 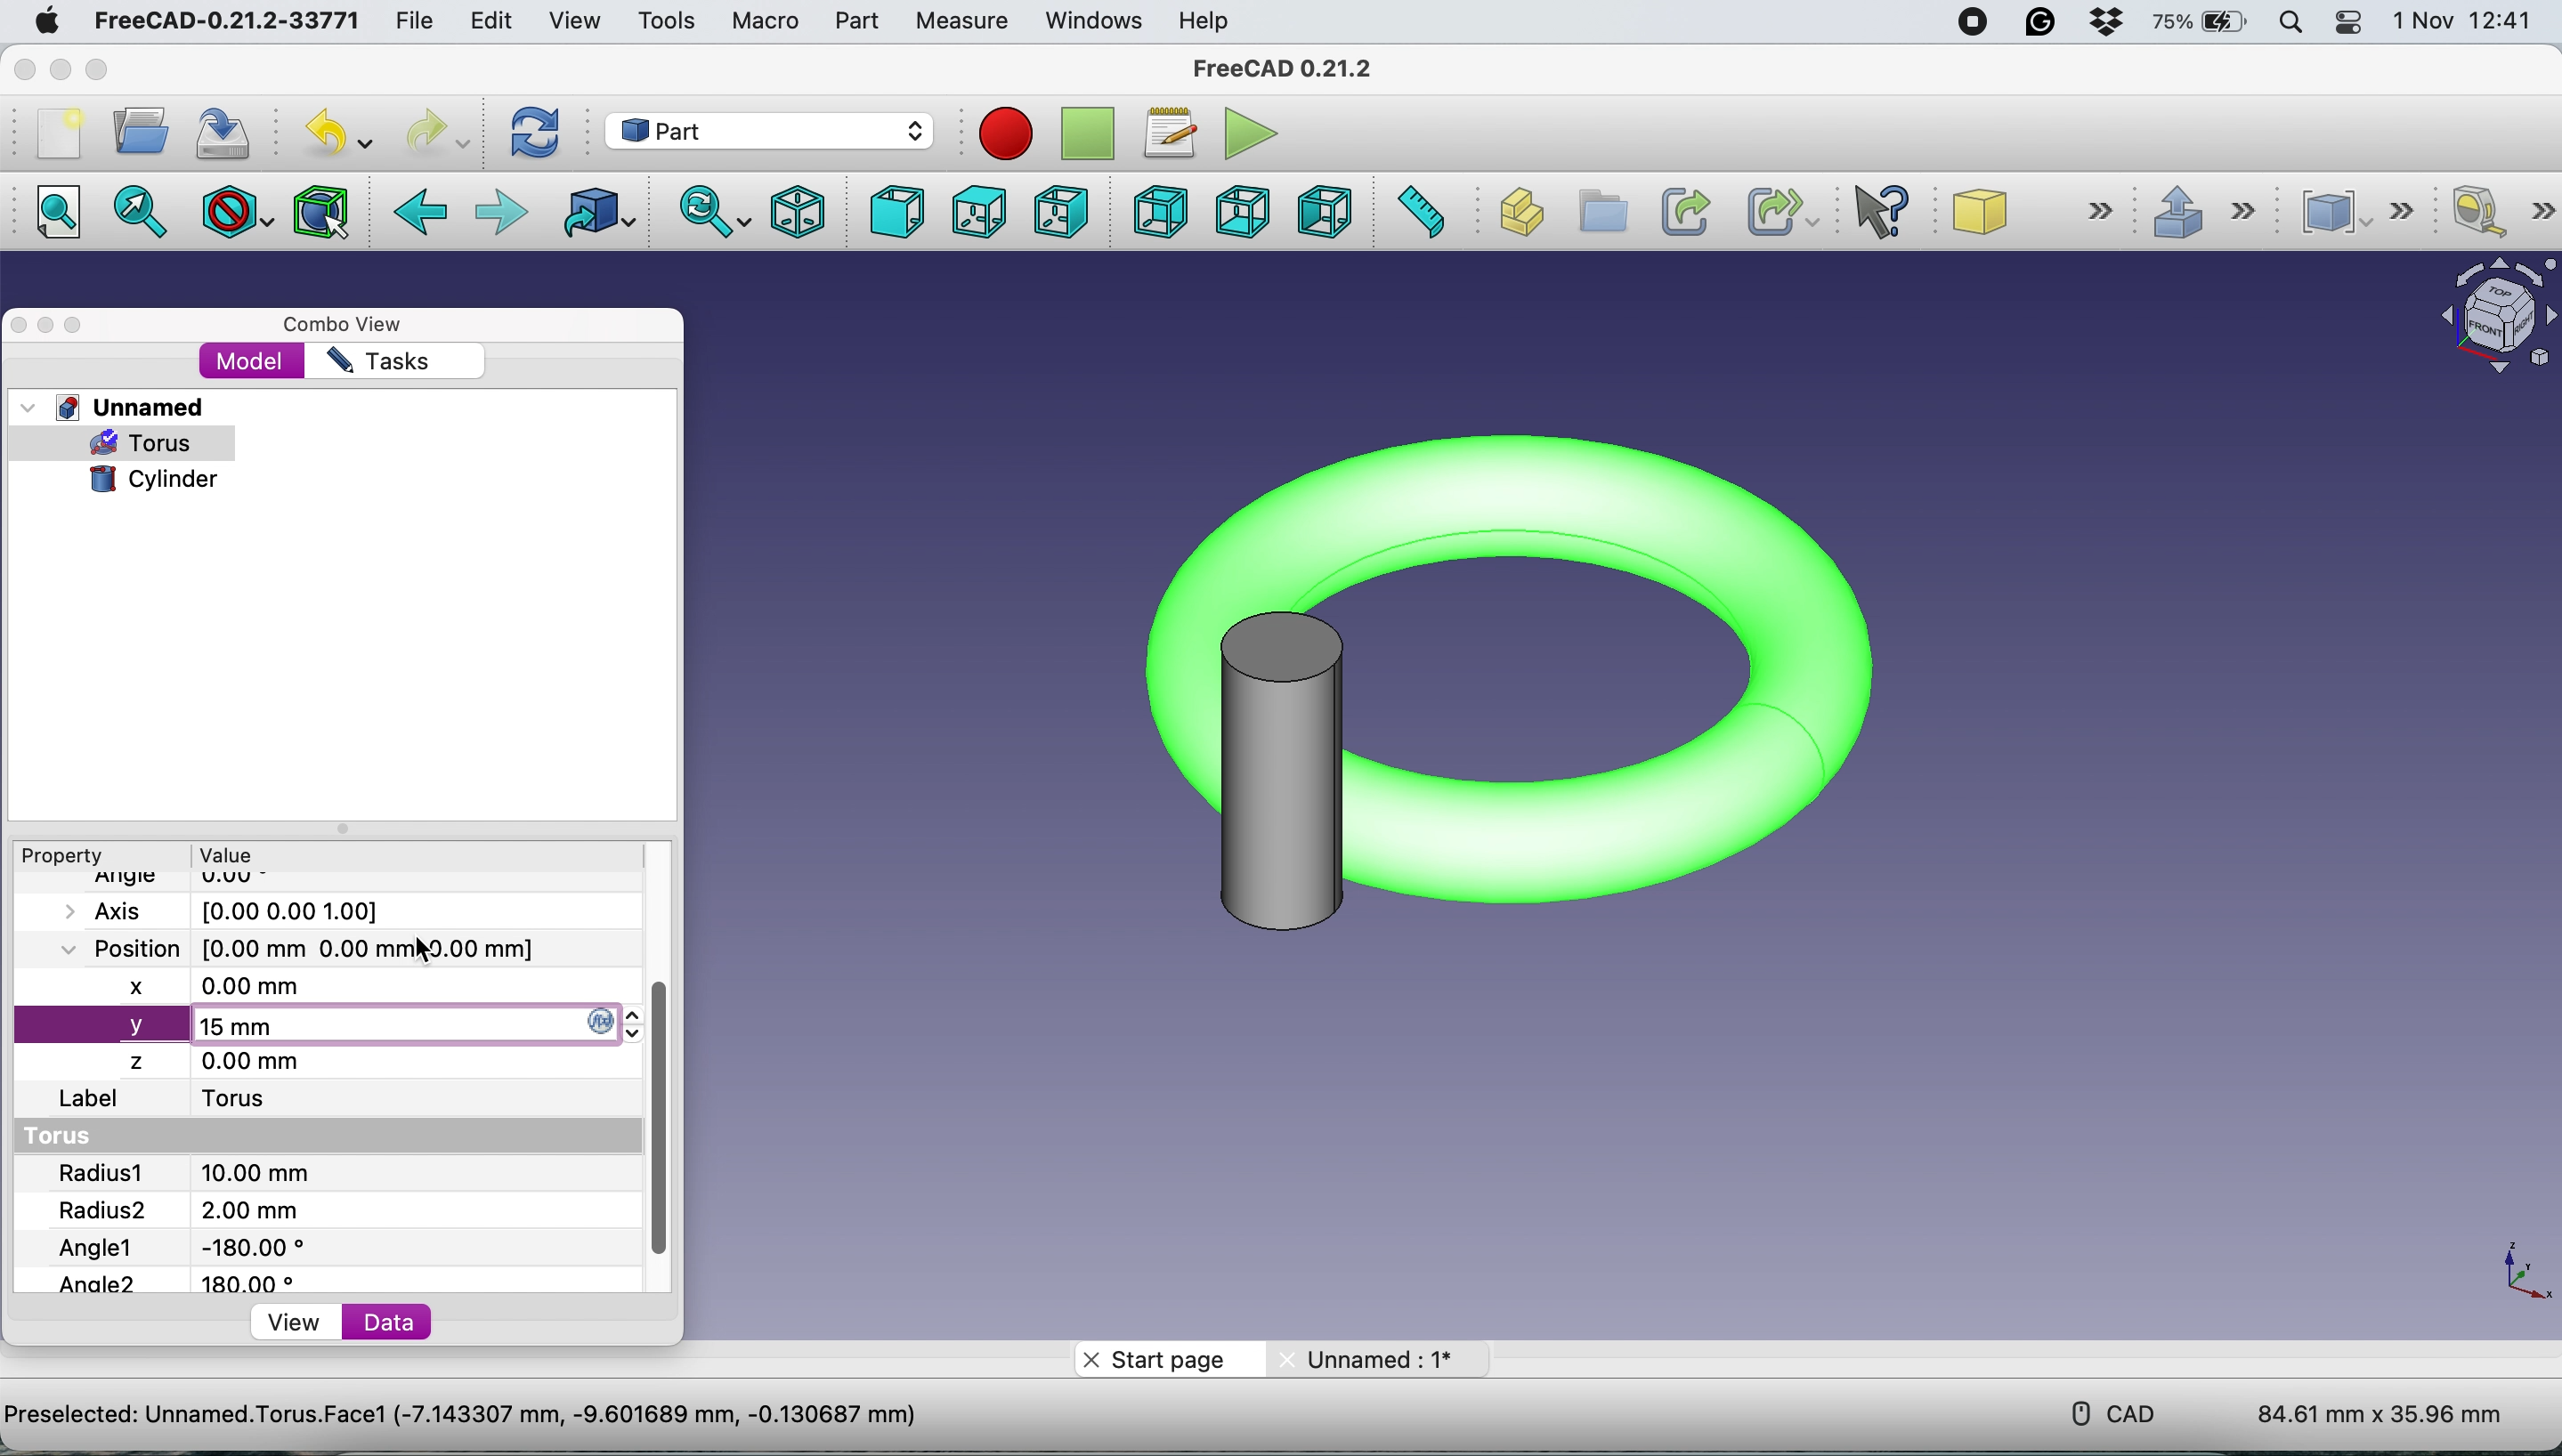 What do you see at coordinates (2201, 22) in the screenshot?
I see `battery` at bounding box center [2201, 22].